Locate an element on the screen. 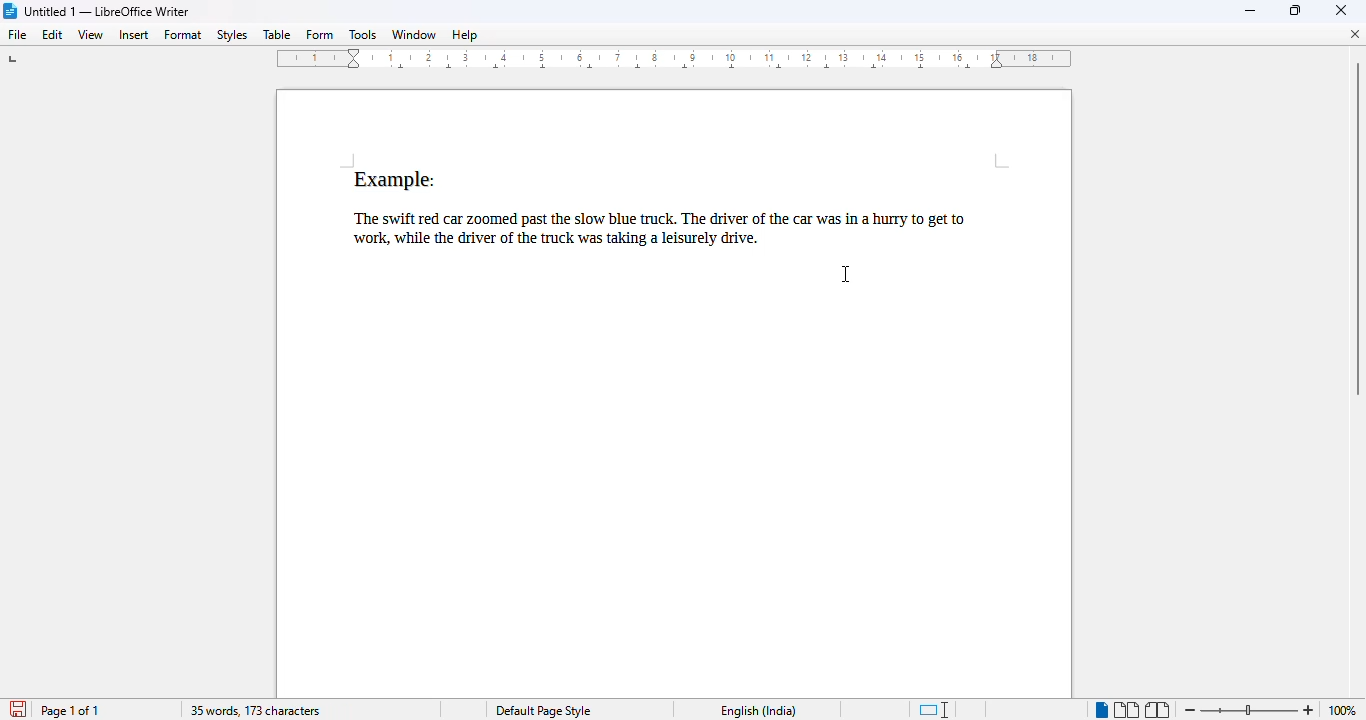 Image resolution: width=1366 pixels, height=720 pixels. tools is located at coordinates (363, 34).